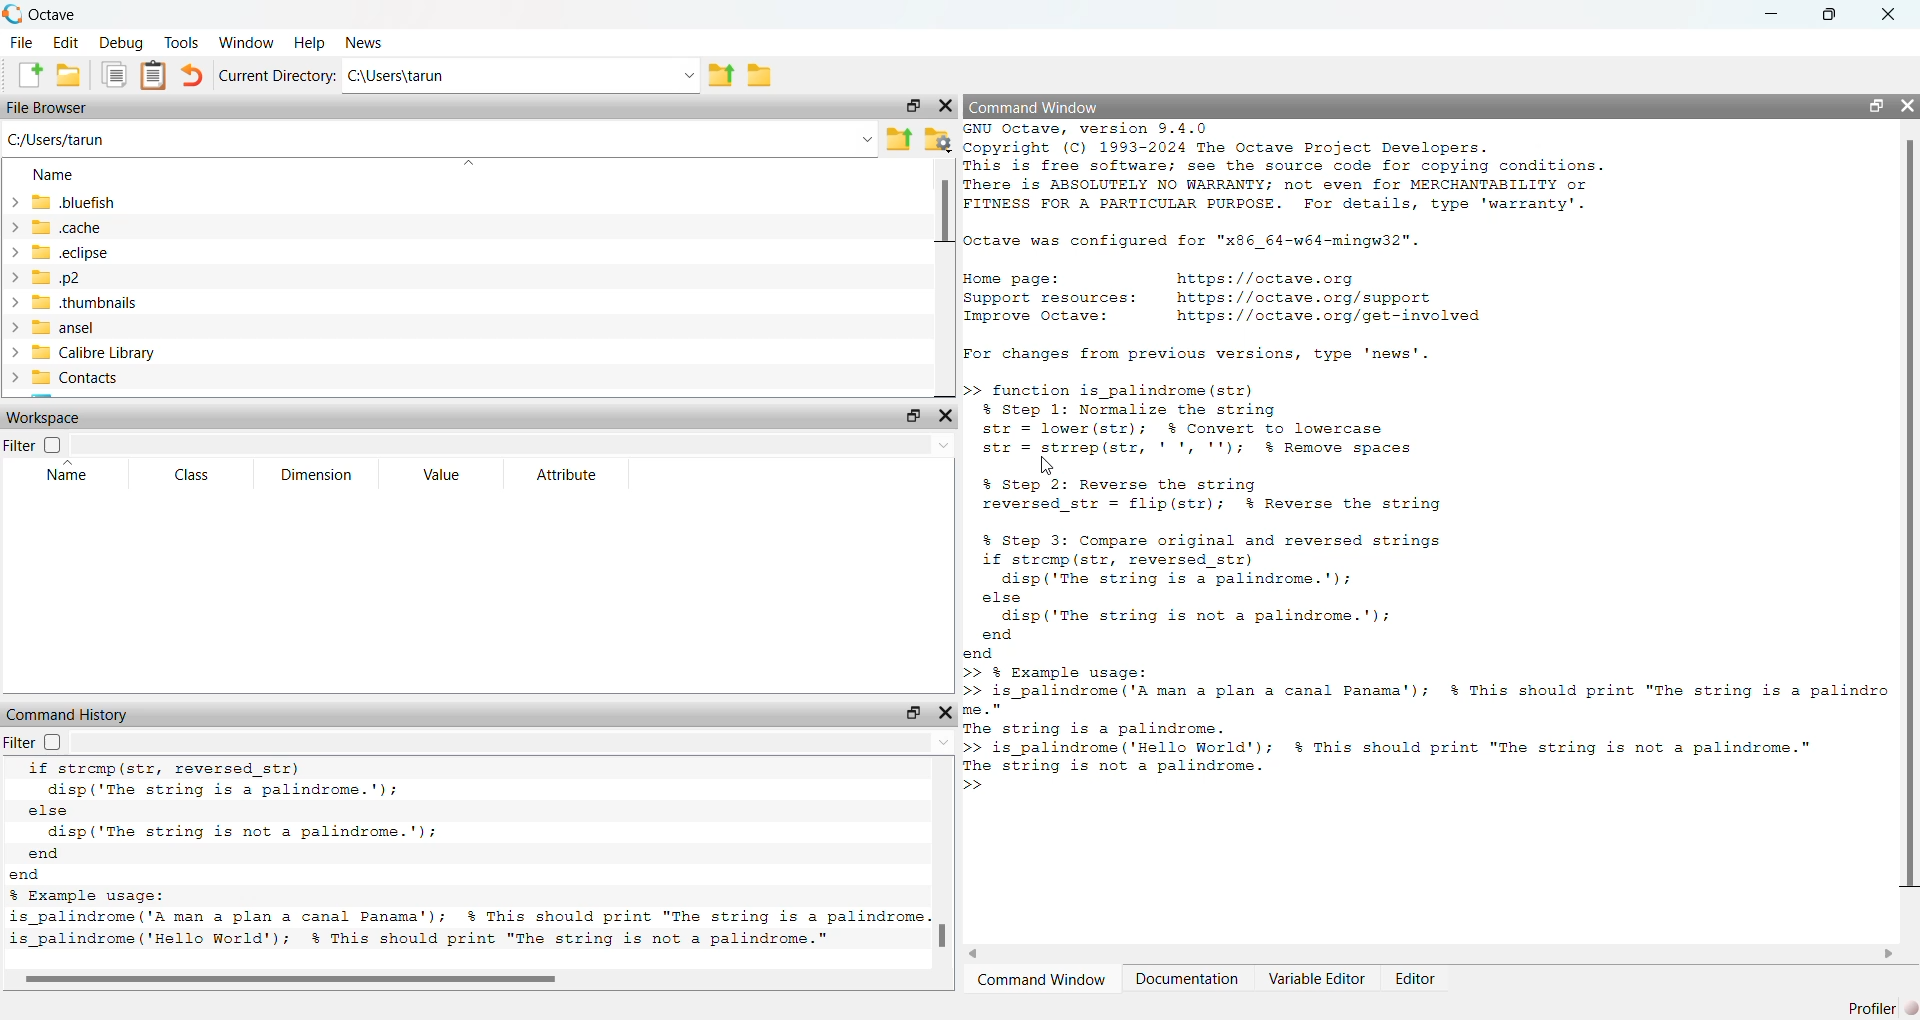 The image size is (1920, 1020). Describe the element at coordinates (12, 11) in the screenshot. I see `logo` at that location.